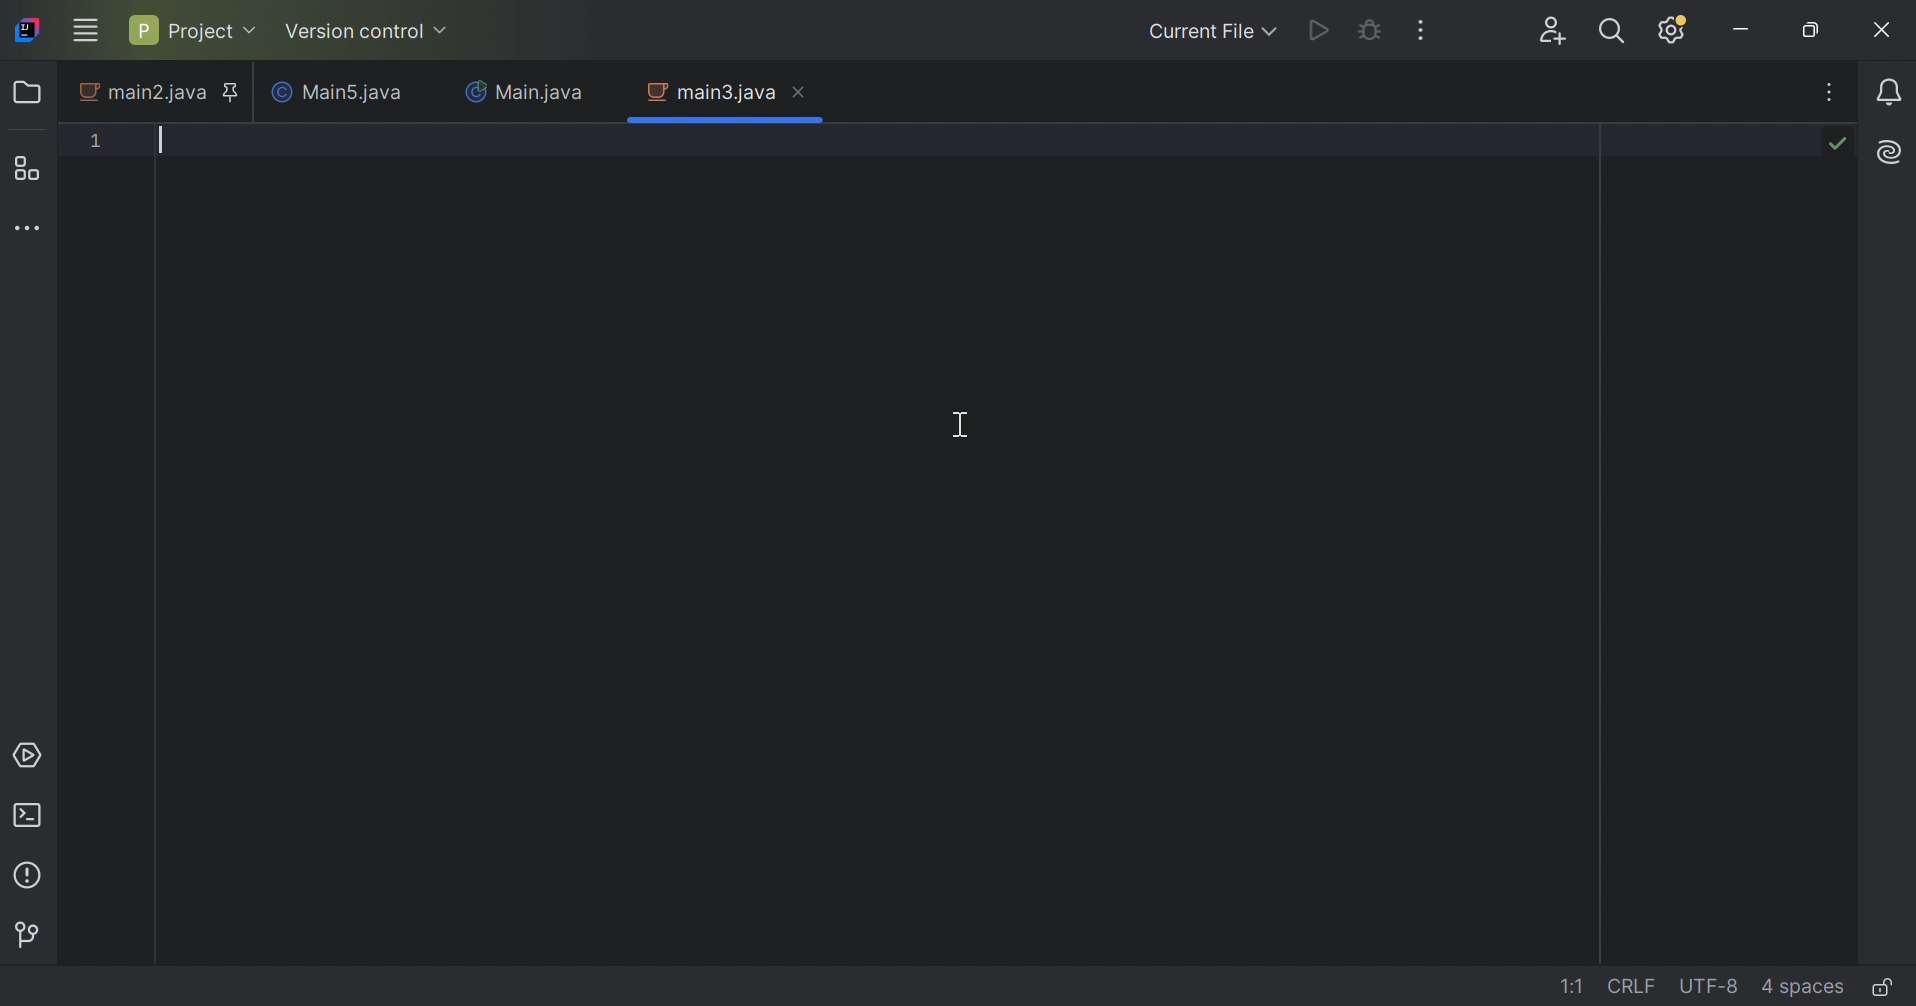 This screenshot has height=1006, width=1916. What do you see at coordinates (232, 93) in the screenshot?
I see `Pinned tab` at bounding box center [232, 93].